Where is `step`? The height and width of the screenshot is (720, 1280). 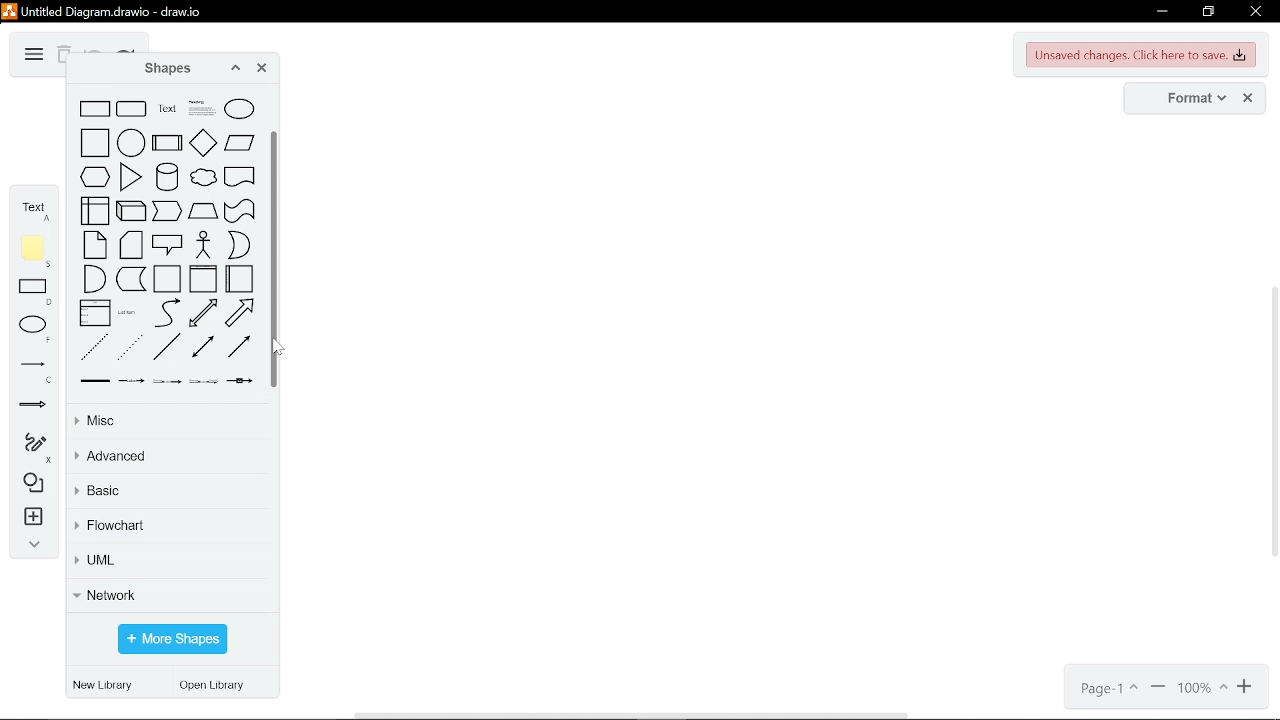
step is located at coordinates (168, 211).